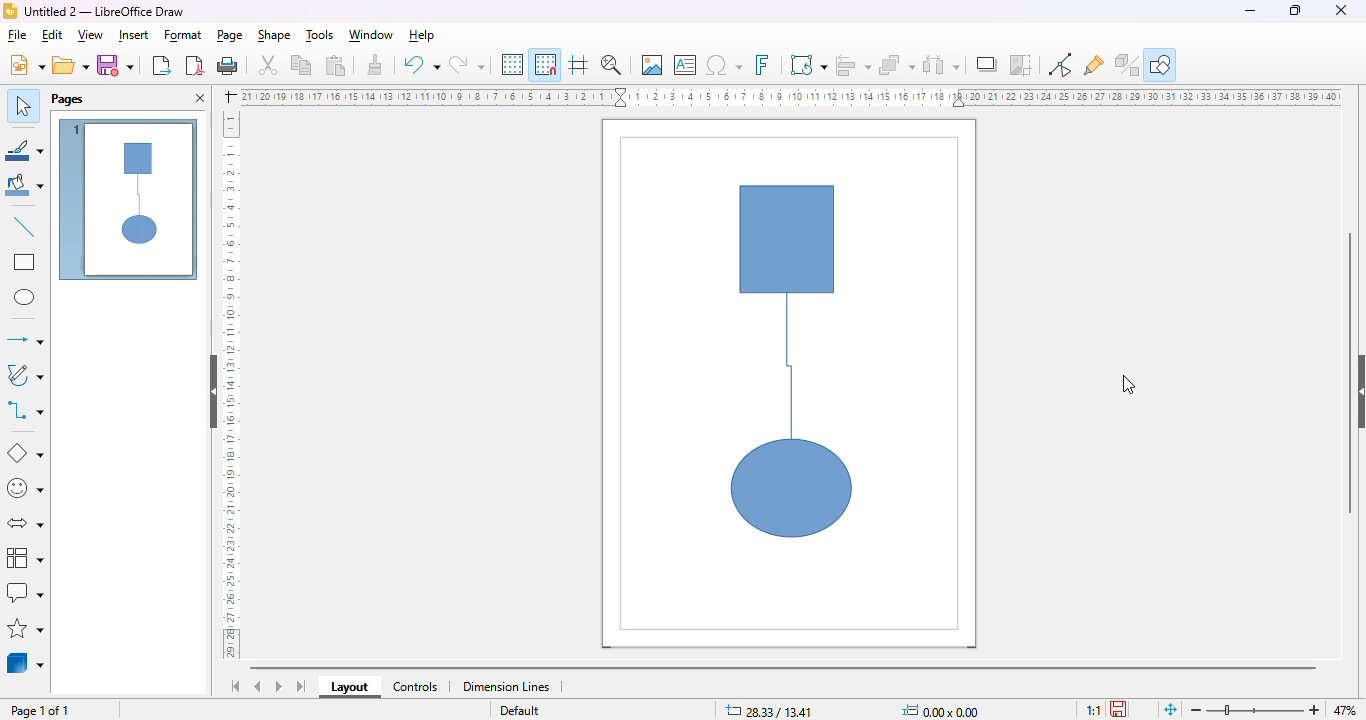 This screenshot has width=1366, height=720. I want to click on symbol shapes, so click(26, 489).